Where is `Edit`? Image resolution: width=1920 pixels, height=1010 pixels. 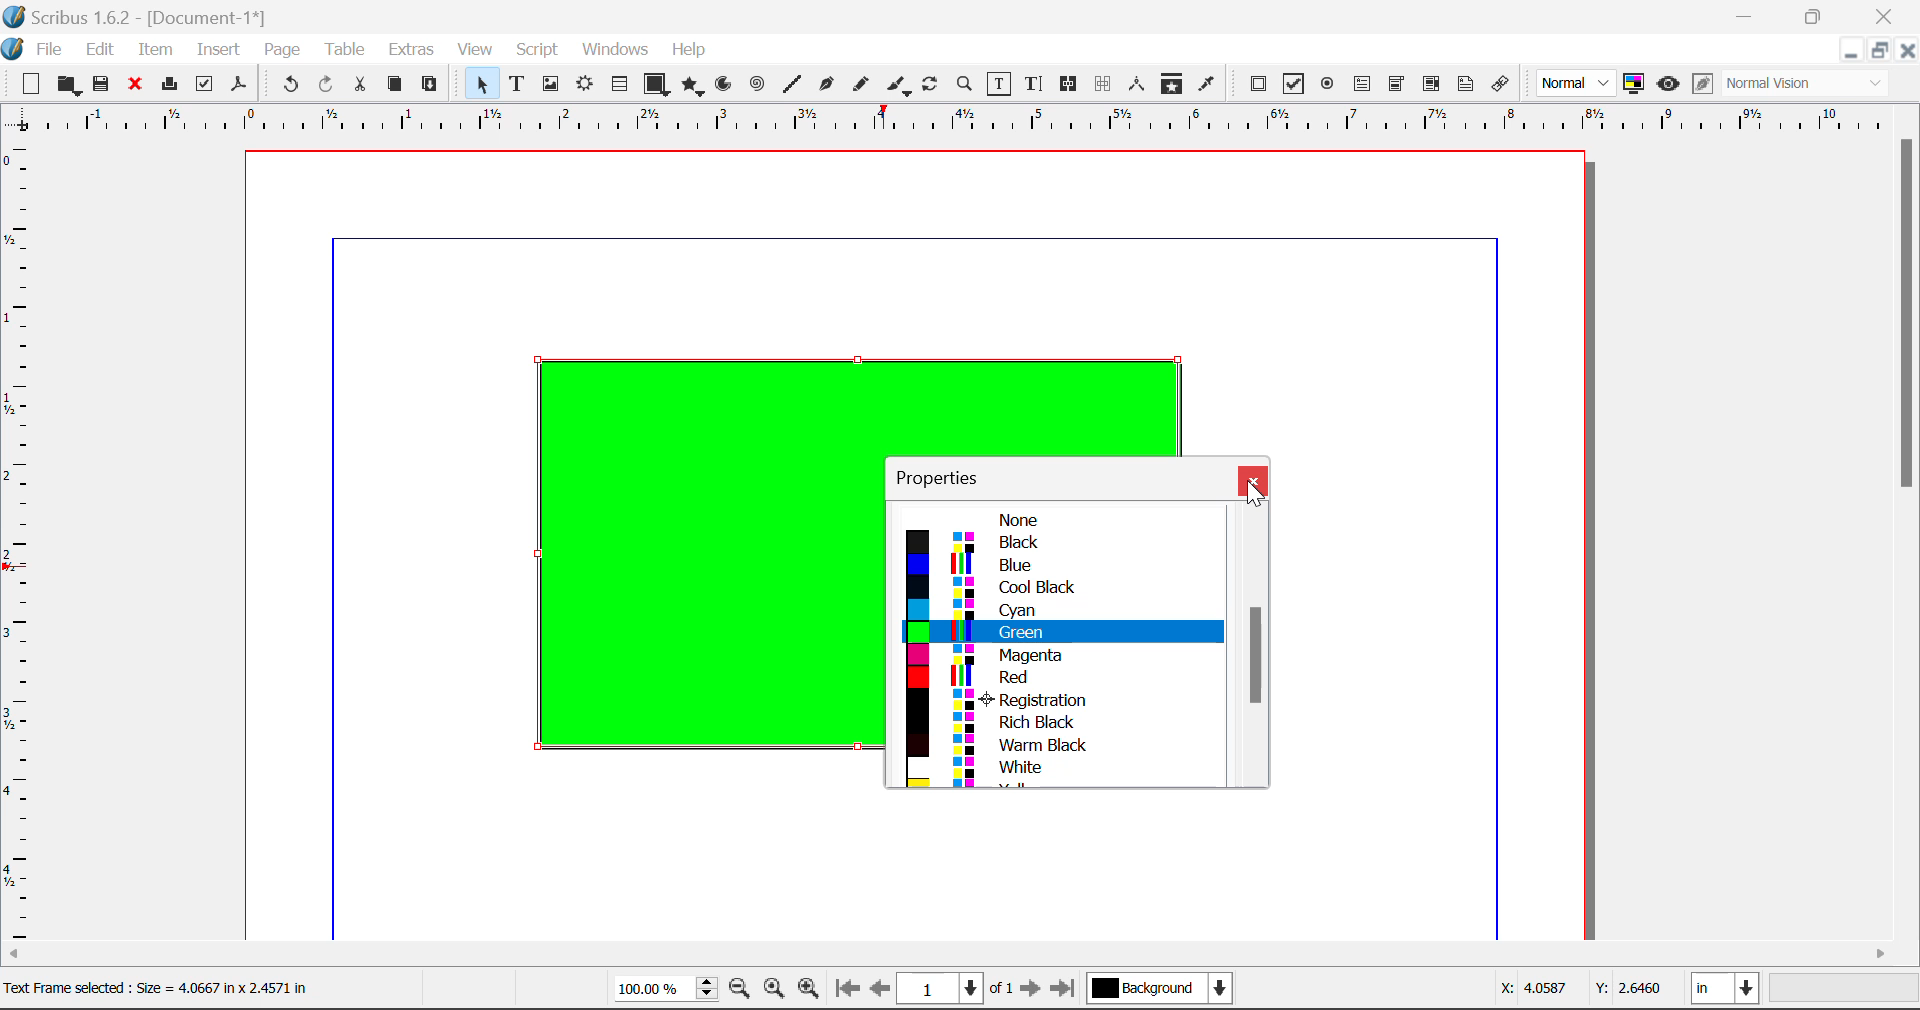
Edit is located at coordinates (100, 48).